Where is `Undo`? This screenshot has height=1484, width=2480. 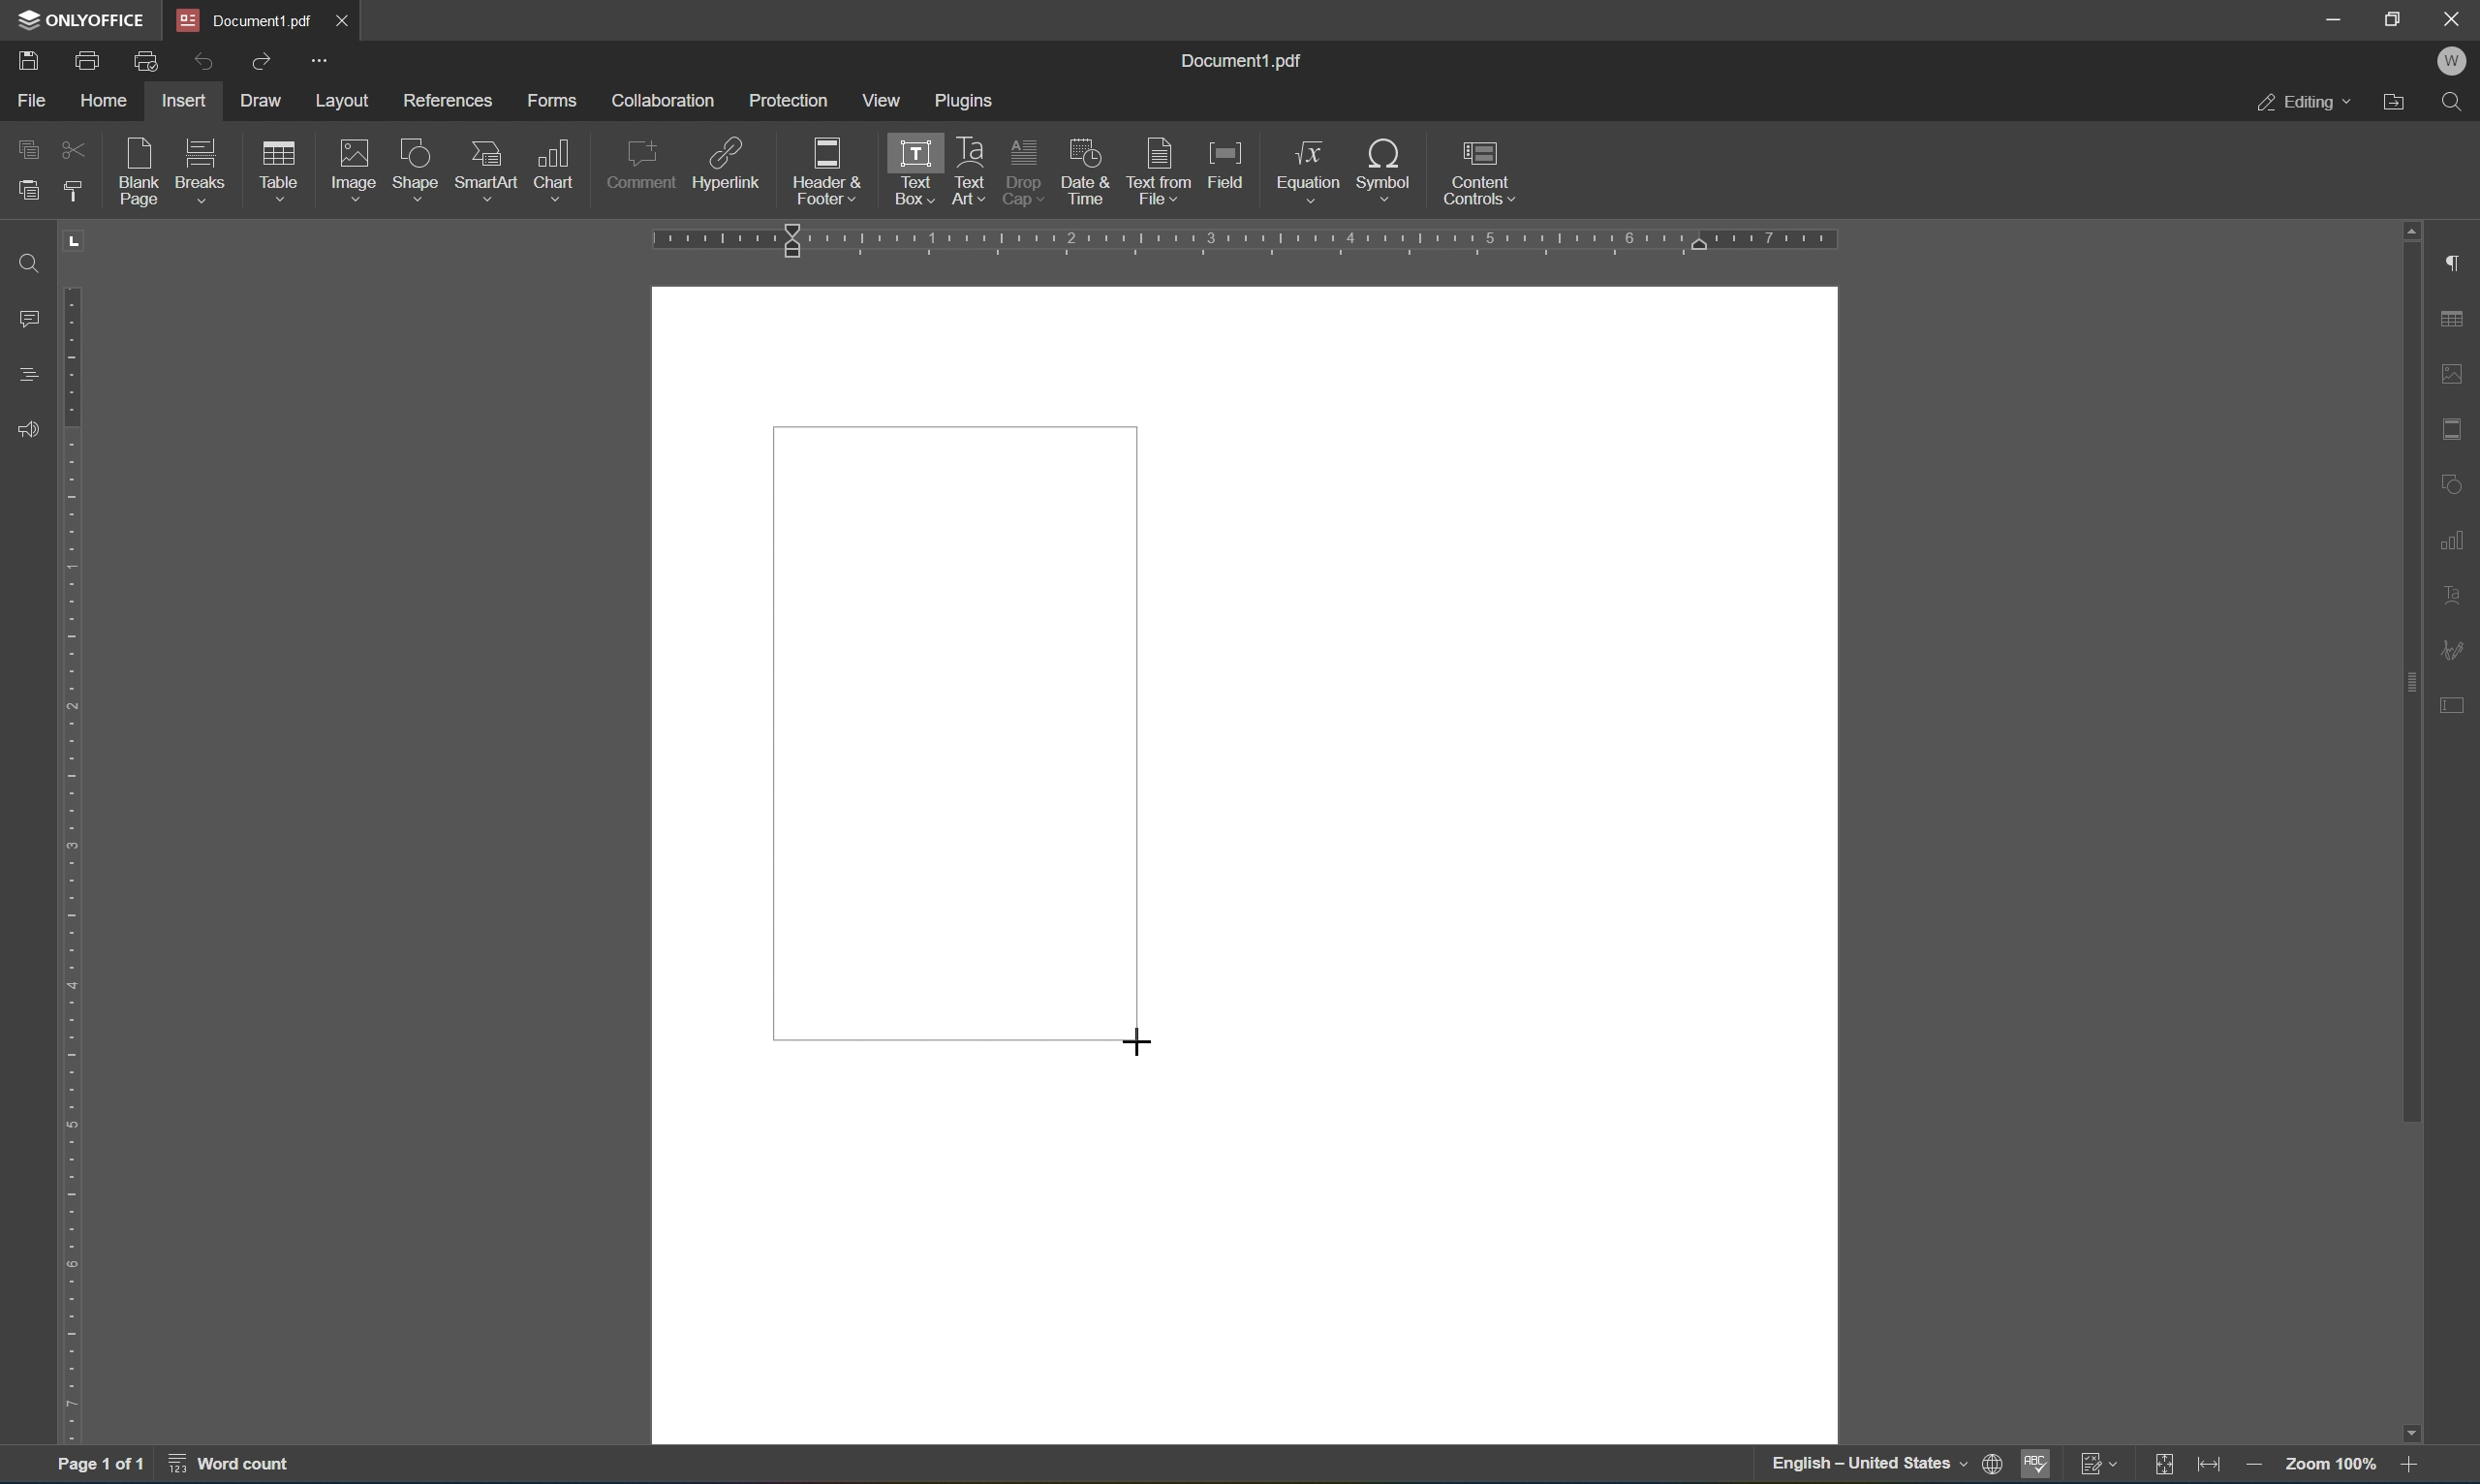
Undo is located at coordinates (201, 65).